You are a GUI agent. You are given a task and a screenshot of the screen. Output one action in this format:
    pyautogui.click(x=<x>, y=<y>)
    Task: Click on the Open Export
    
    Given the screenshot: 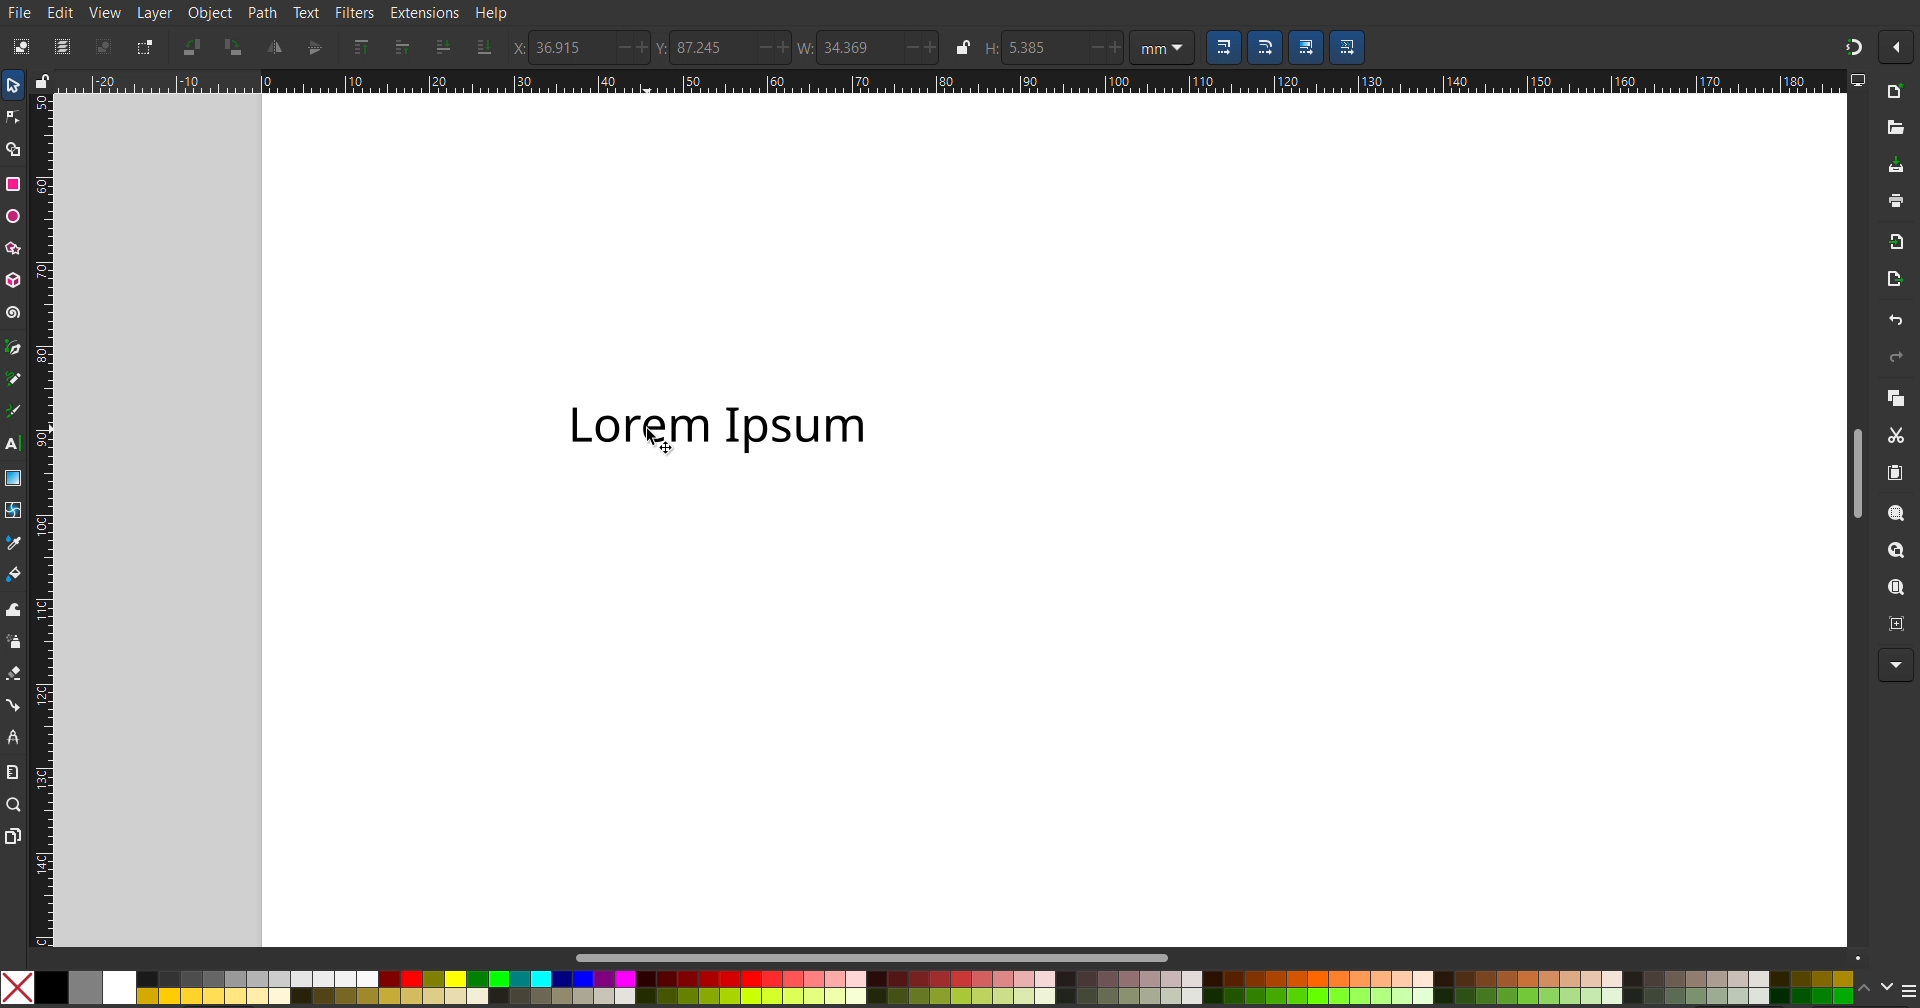 What is the action you would take?
    pyautogui.click(x=1895, y=279)
    